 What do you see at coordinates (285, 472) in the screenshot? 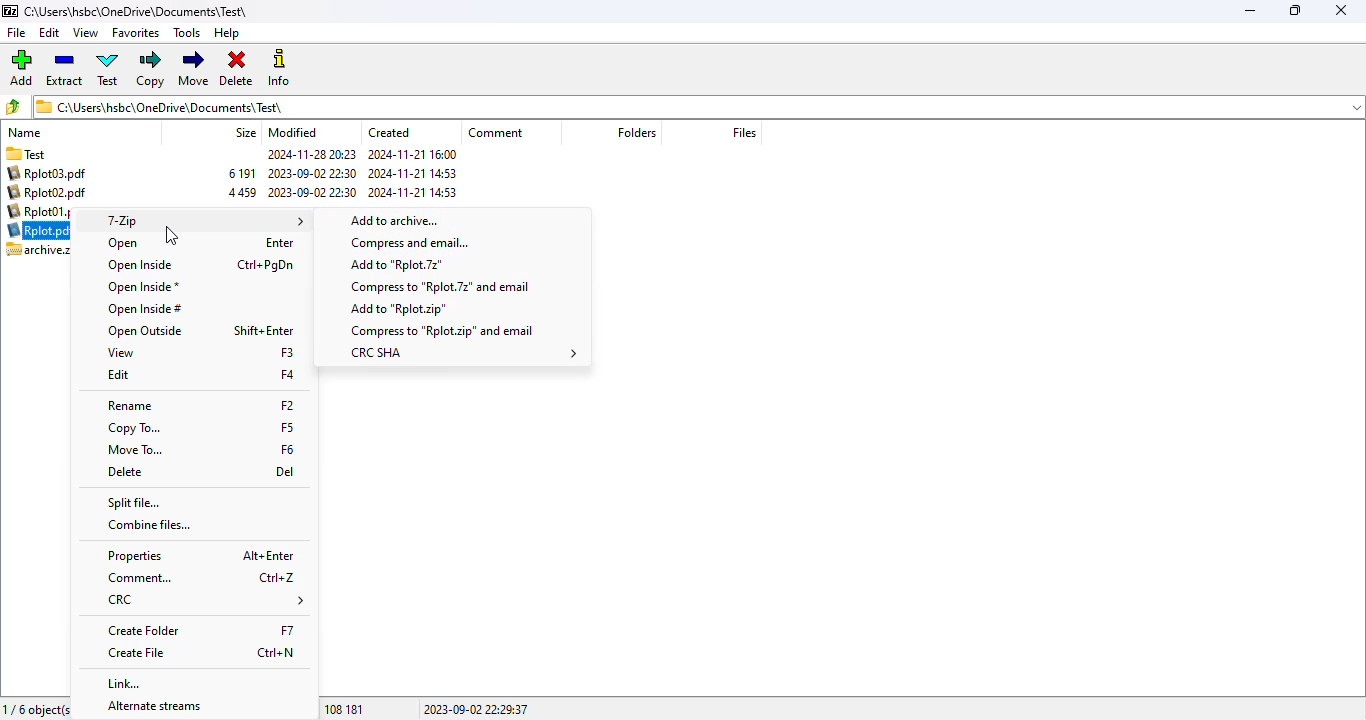
I see `shortcut for delete` at bounding box center [285, 472].